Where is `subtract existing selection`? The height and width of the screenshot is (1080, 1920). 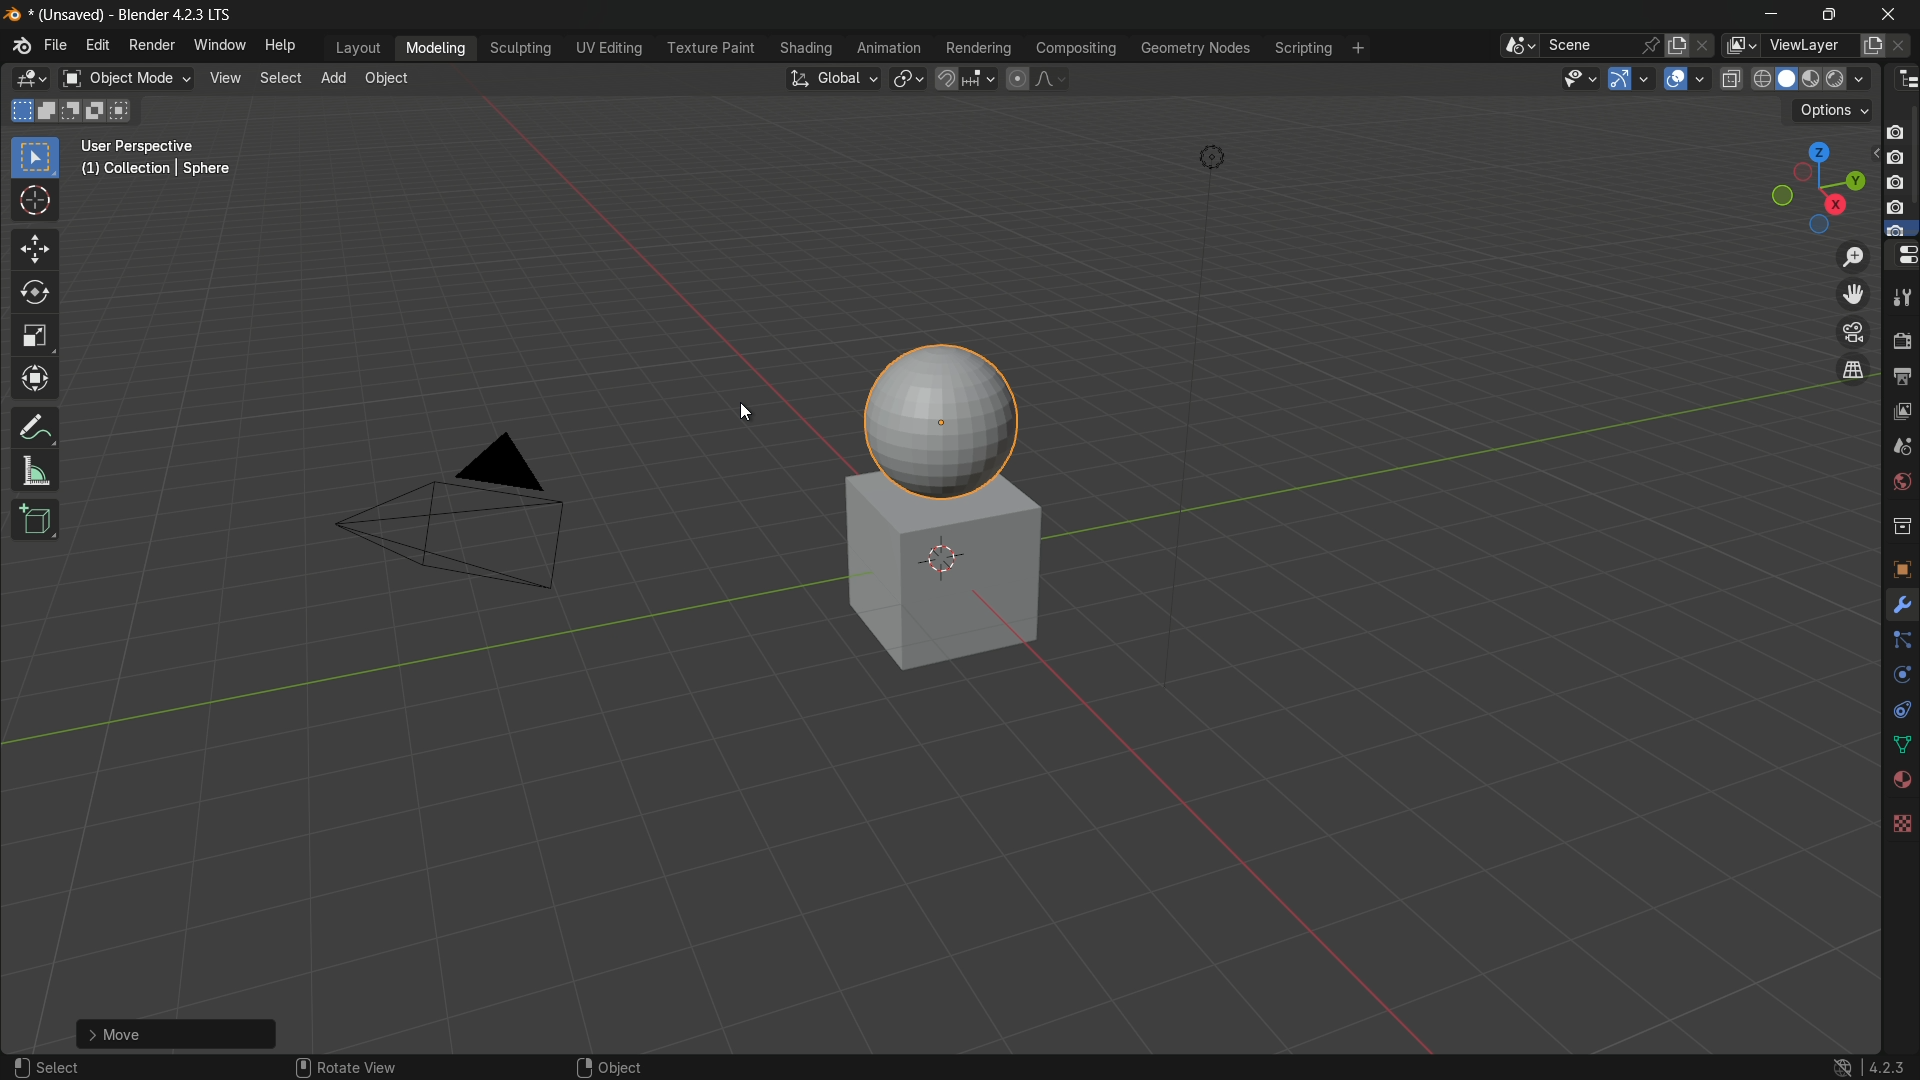 subtract existing selection is located at coordinates (73, 110).